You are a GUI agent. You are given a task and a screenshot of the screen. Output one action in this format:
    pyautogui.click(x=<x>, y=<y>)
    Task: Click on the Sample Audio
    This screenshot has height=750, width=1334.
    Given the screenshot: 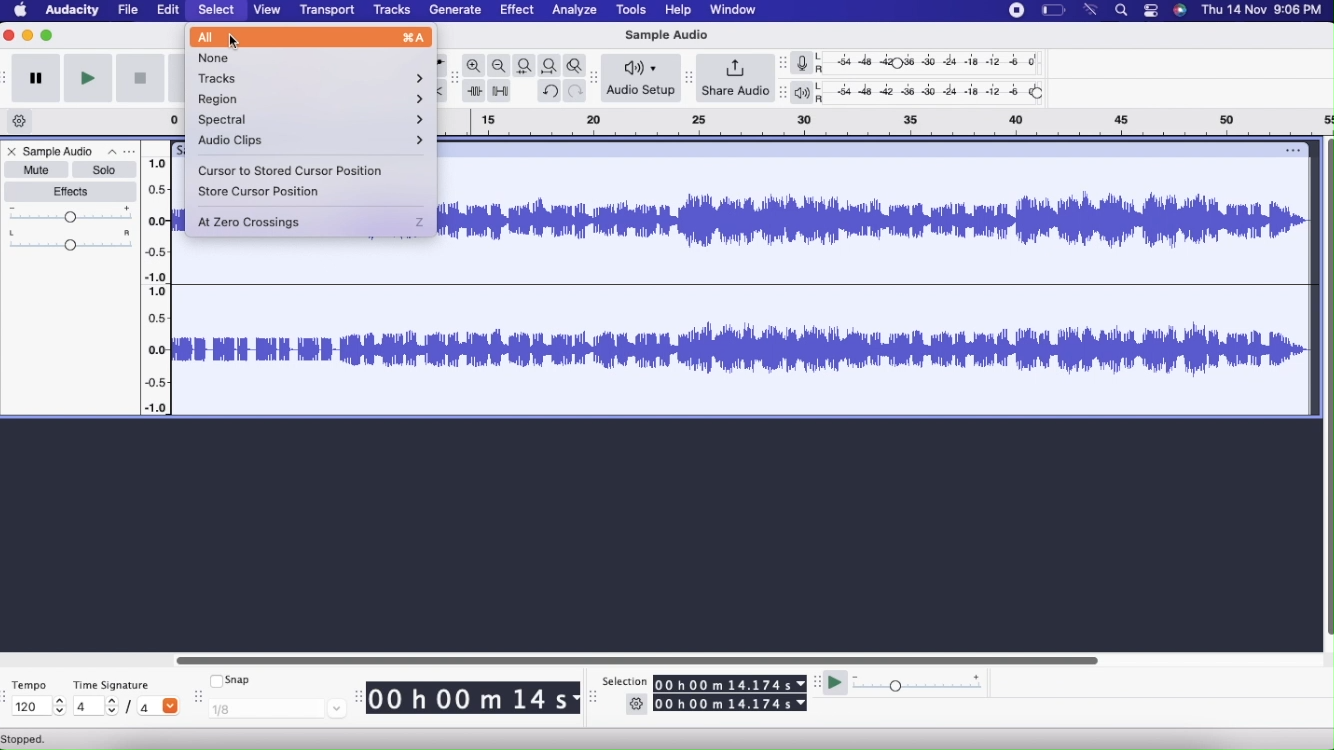 What is the action you would take?
    pyautogui.click(x=870, y=286)
    